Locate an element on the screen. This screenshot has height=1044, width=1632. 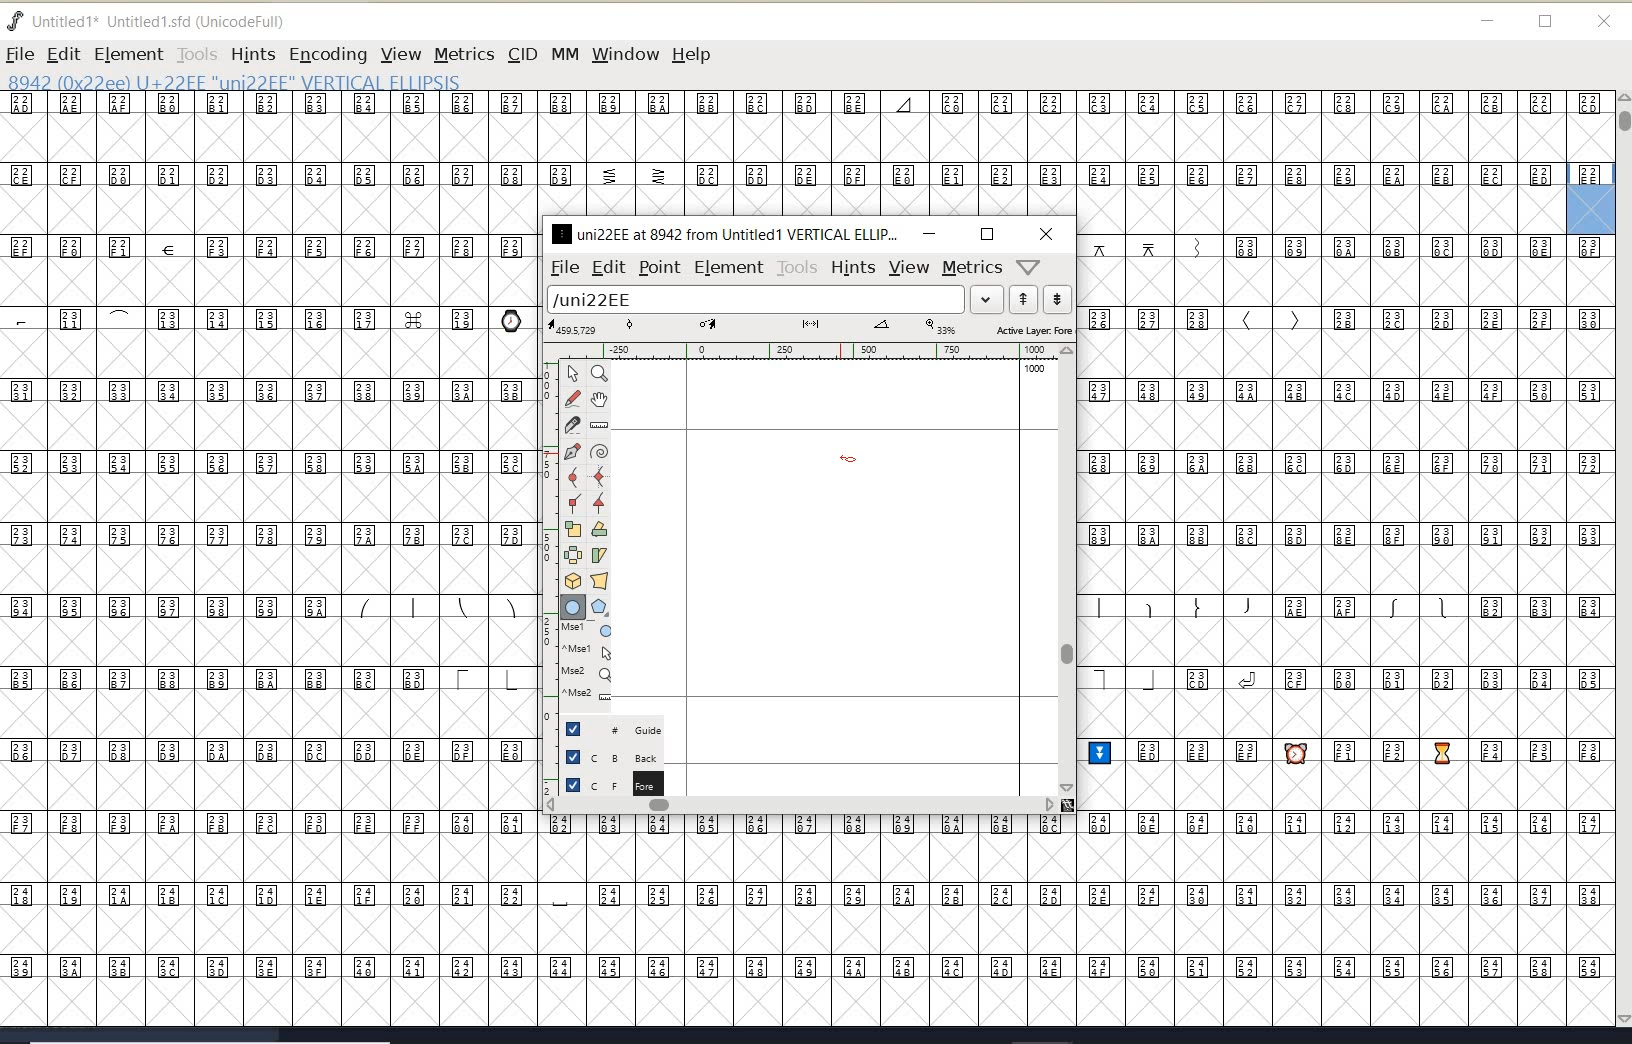
close is located at coordinates (1604, 22).